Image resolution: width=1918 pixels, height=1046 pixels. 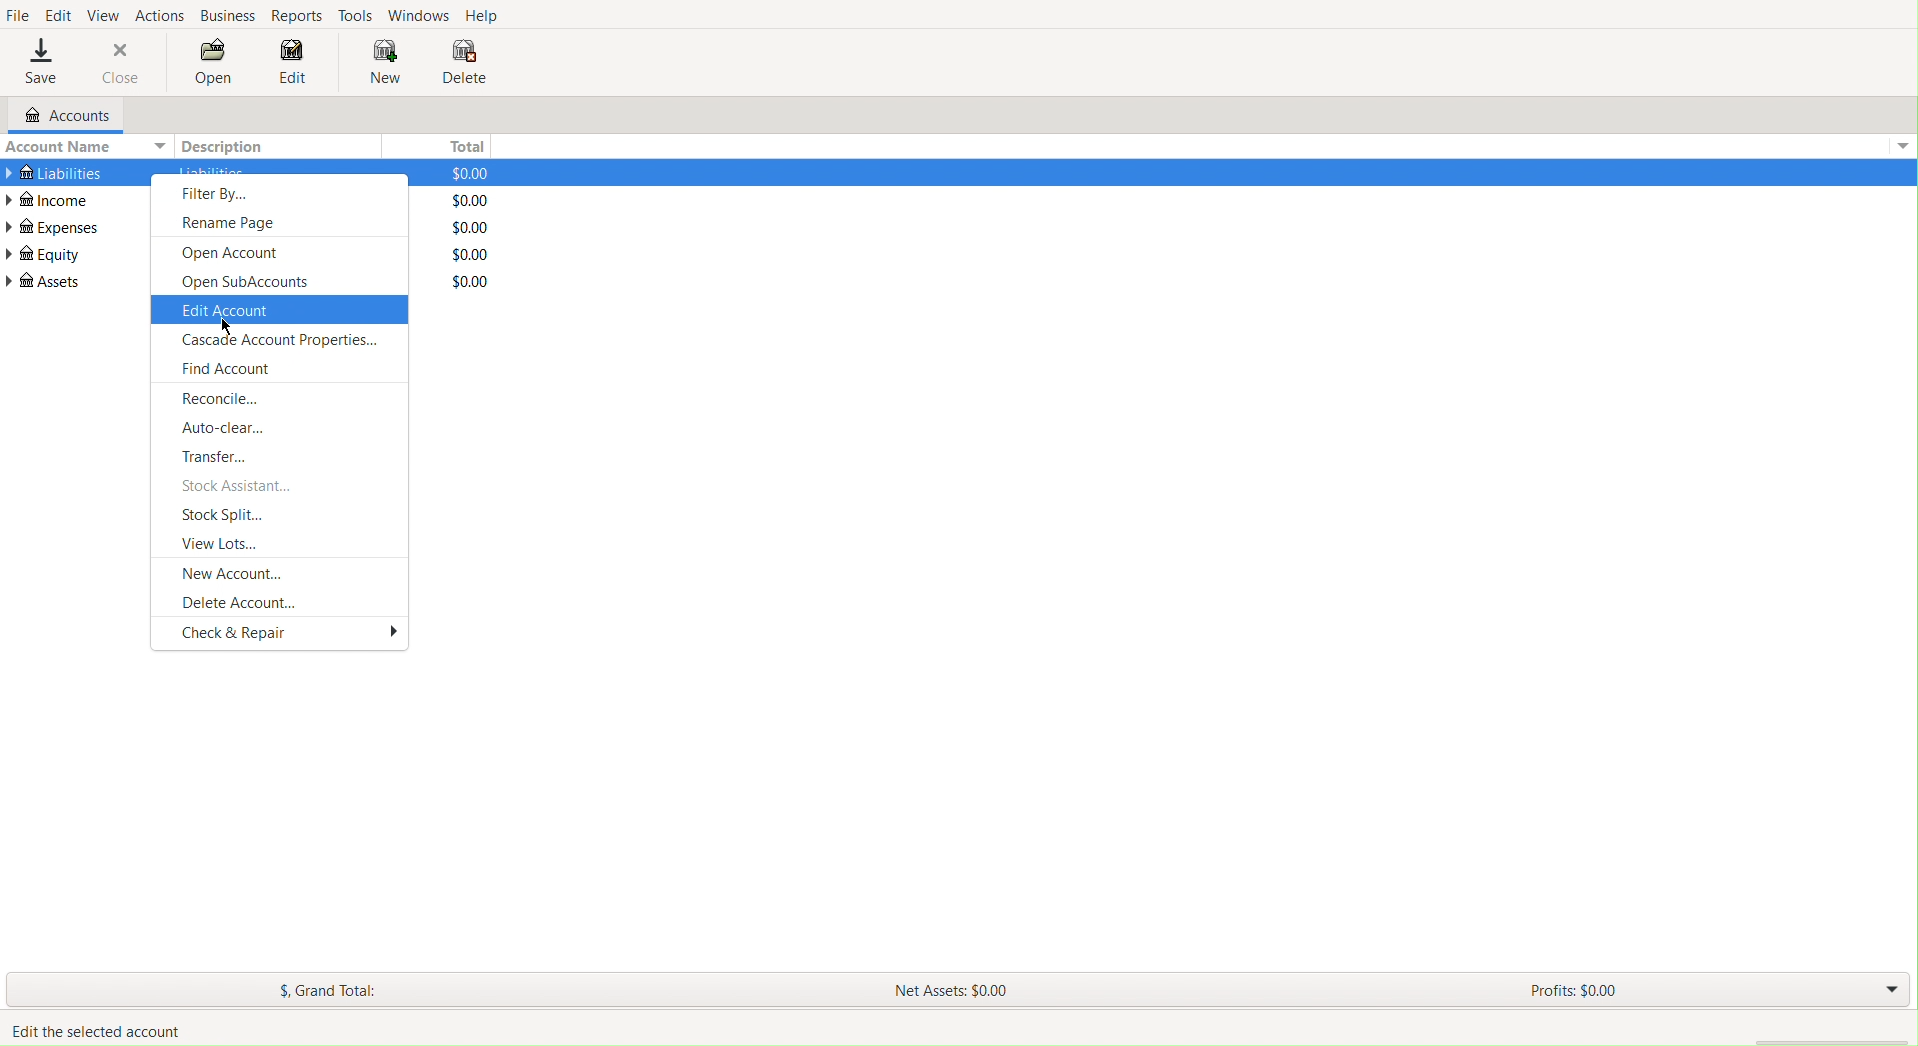 What do you see at coordinates (105, 13) in the screenshot?
I see `View` at bounding box center [105, 13].